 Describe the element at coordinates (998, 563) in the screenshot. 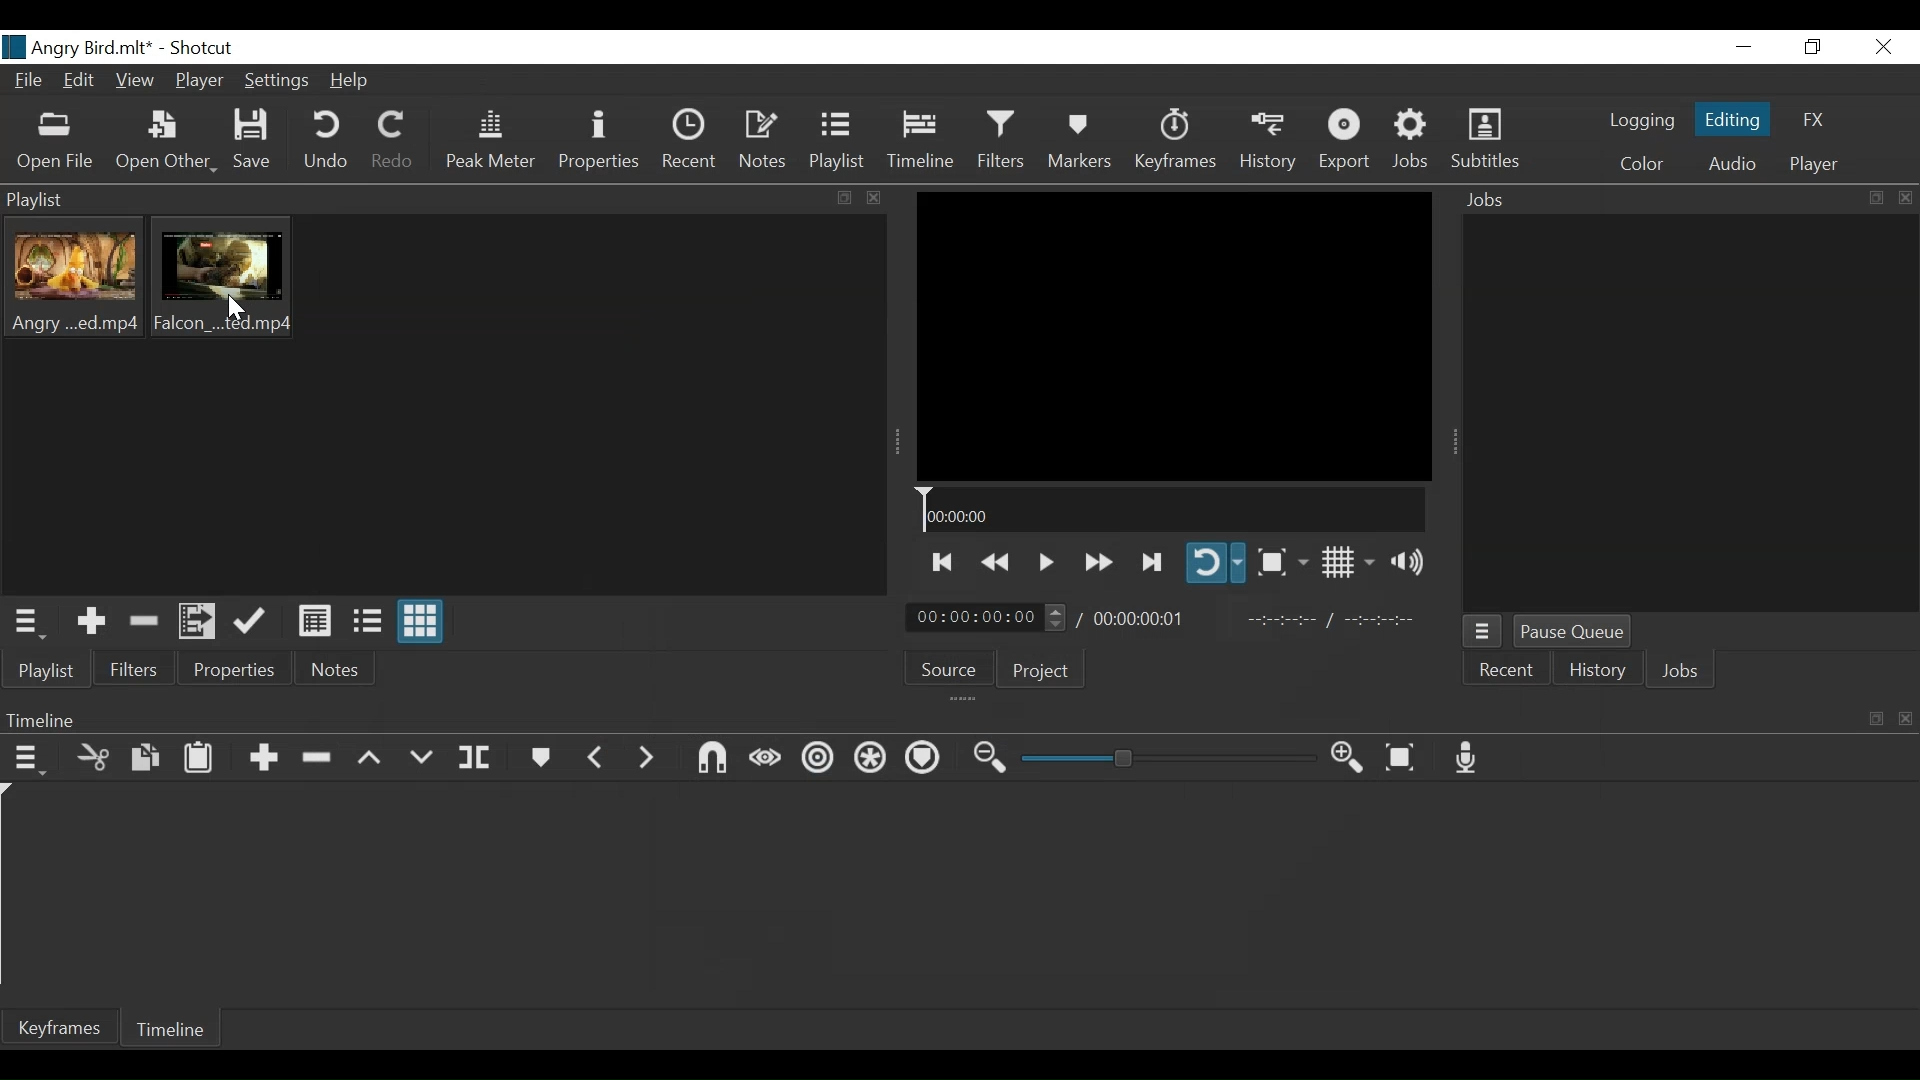

I see `Play backward quickly` at that location.